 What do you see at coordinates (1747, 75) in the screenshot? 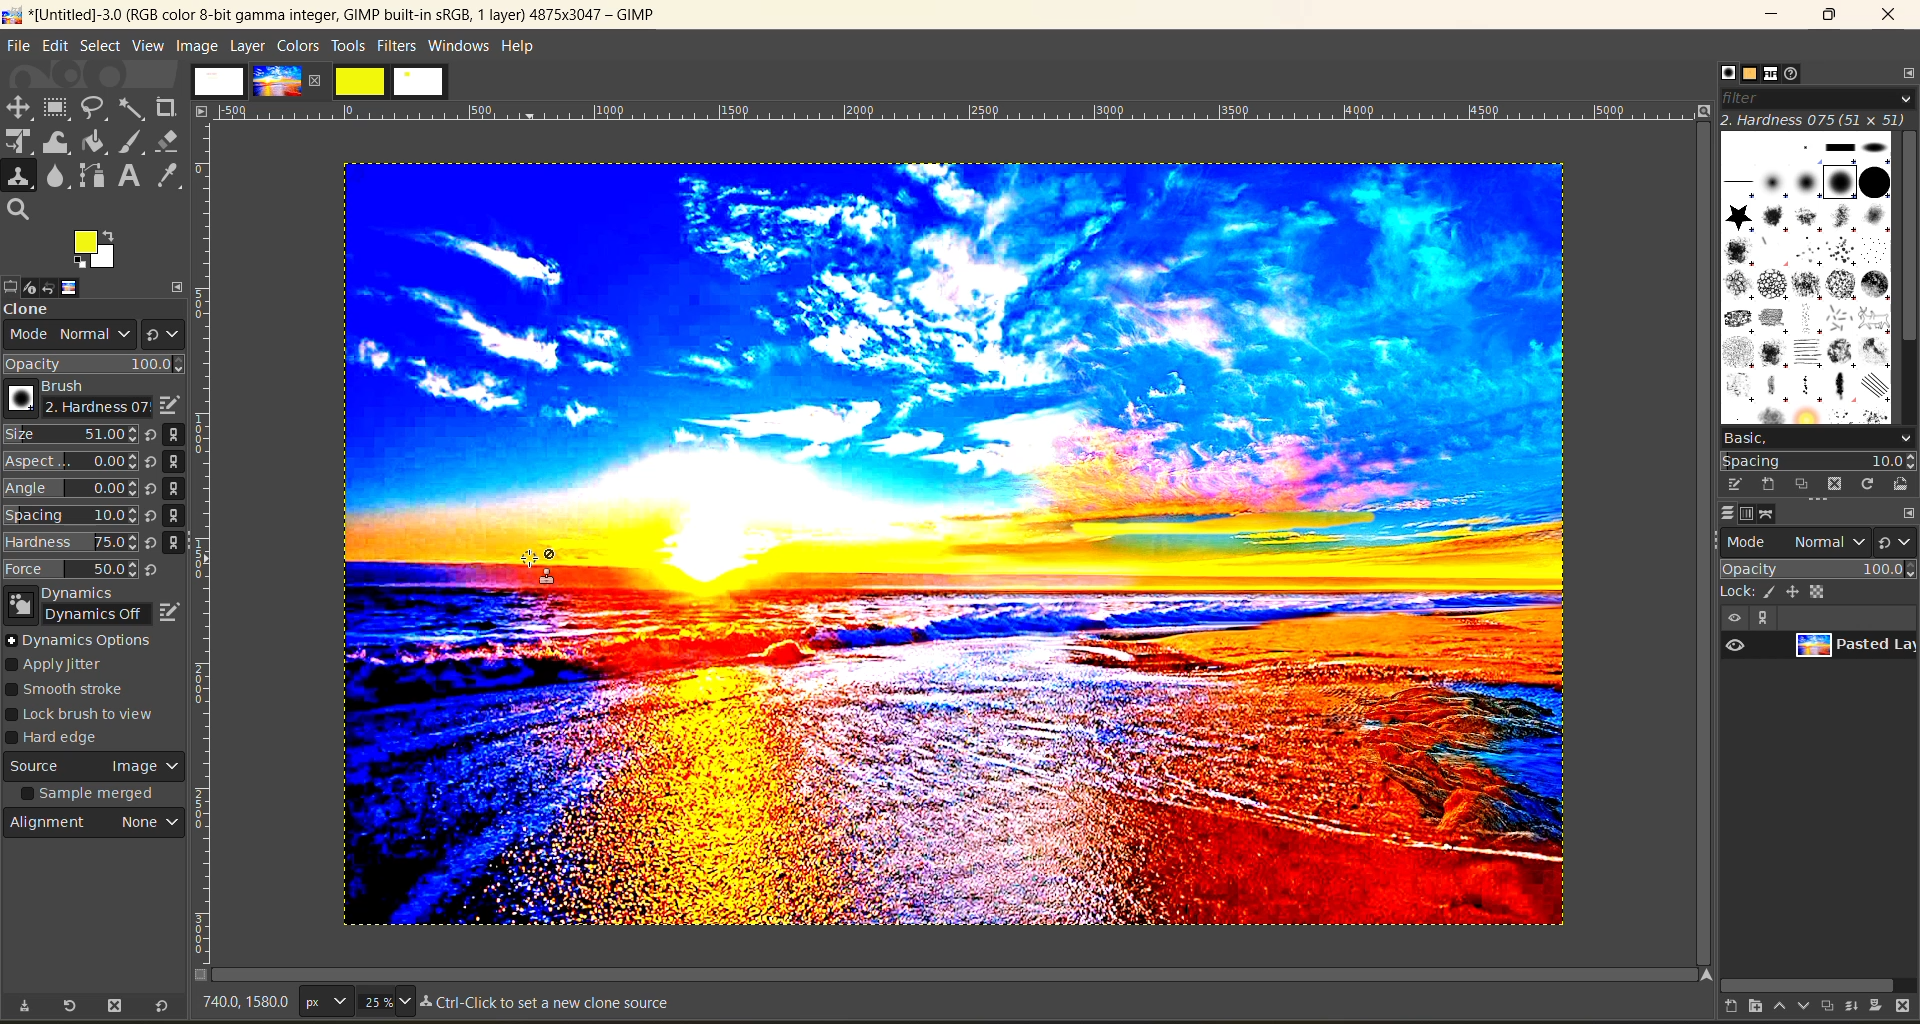
I see `patterns` at bounding box center [1747, 75].